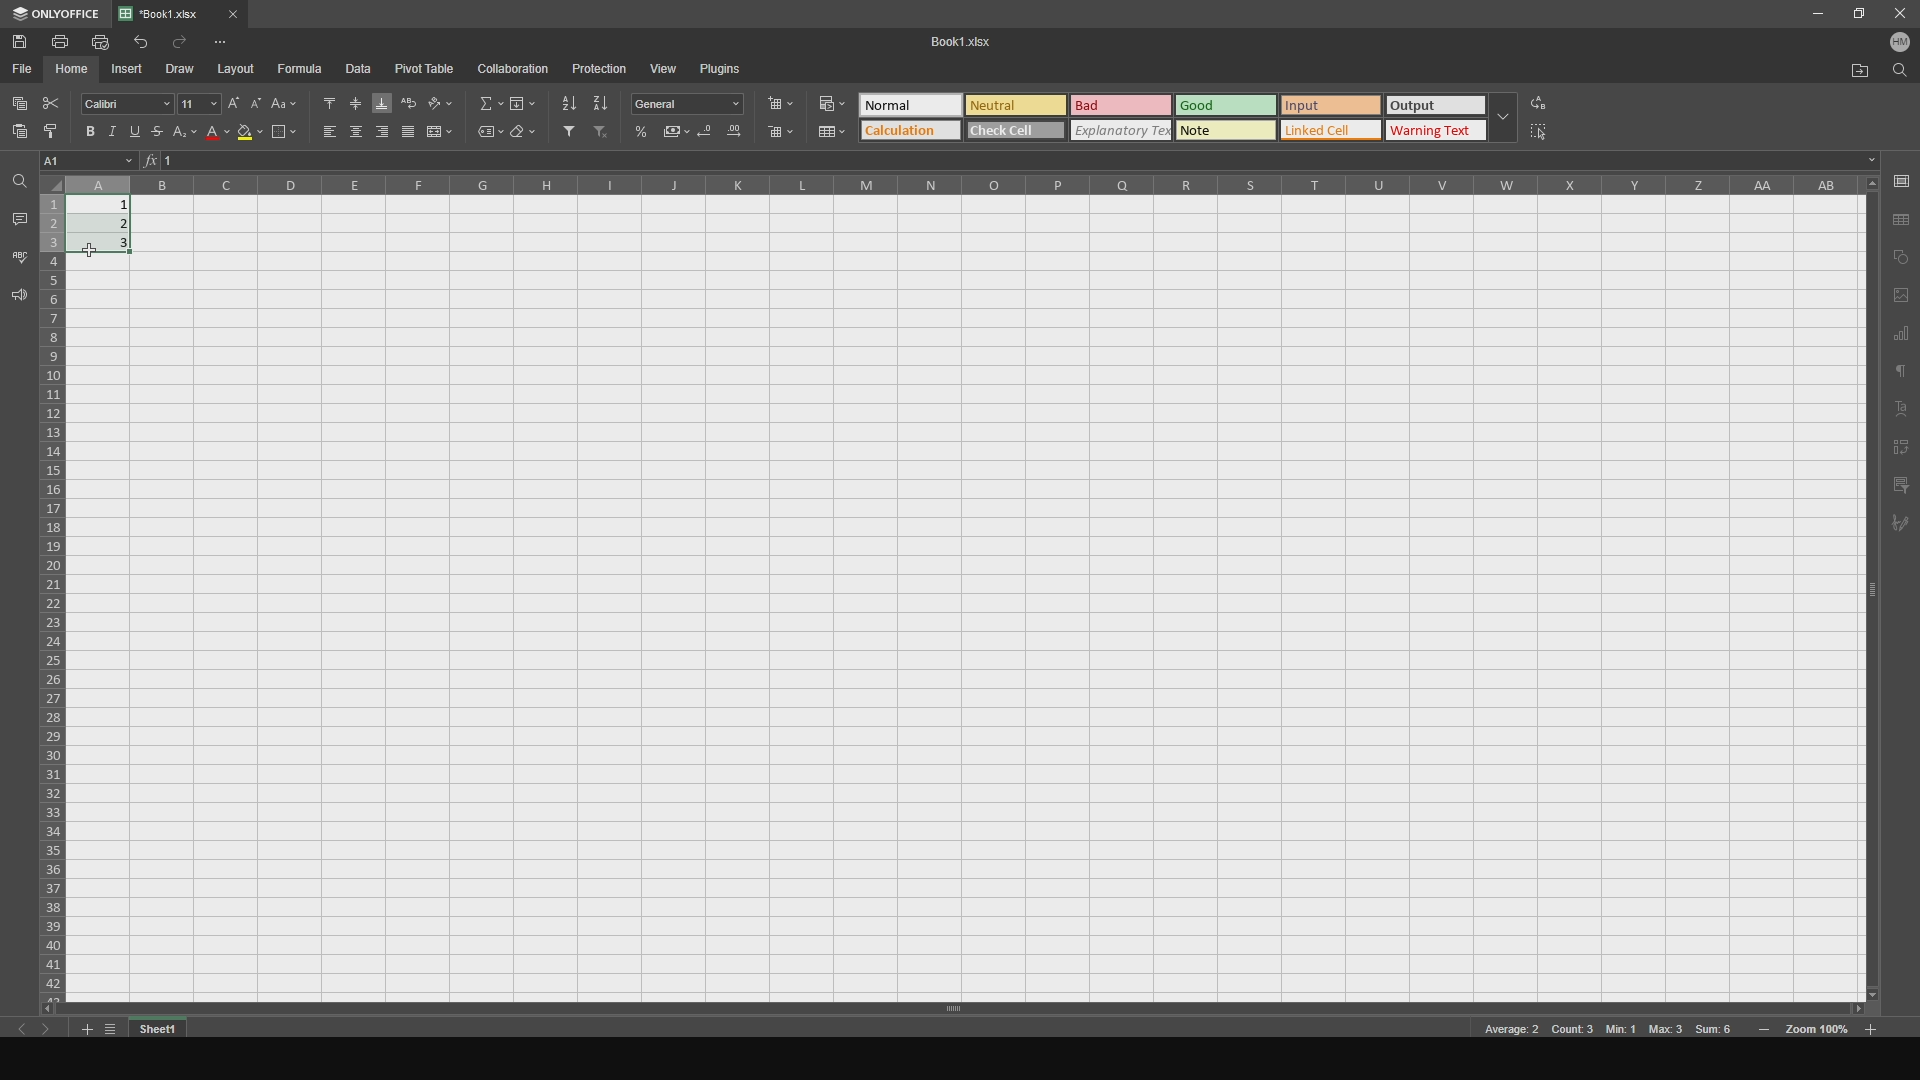 The image size is (1920, 1080). Describe the element at coordinates (218, 135) in the screenshot. I see `font color` at that location.